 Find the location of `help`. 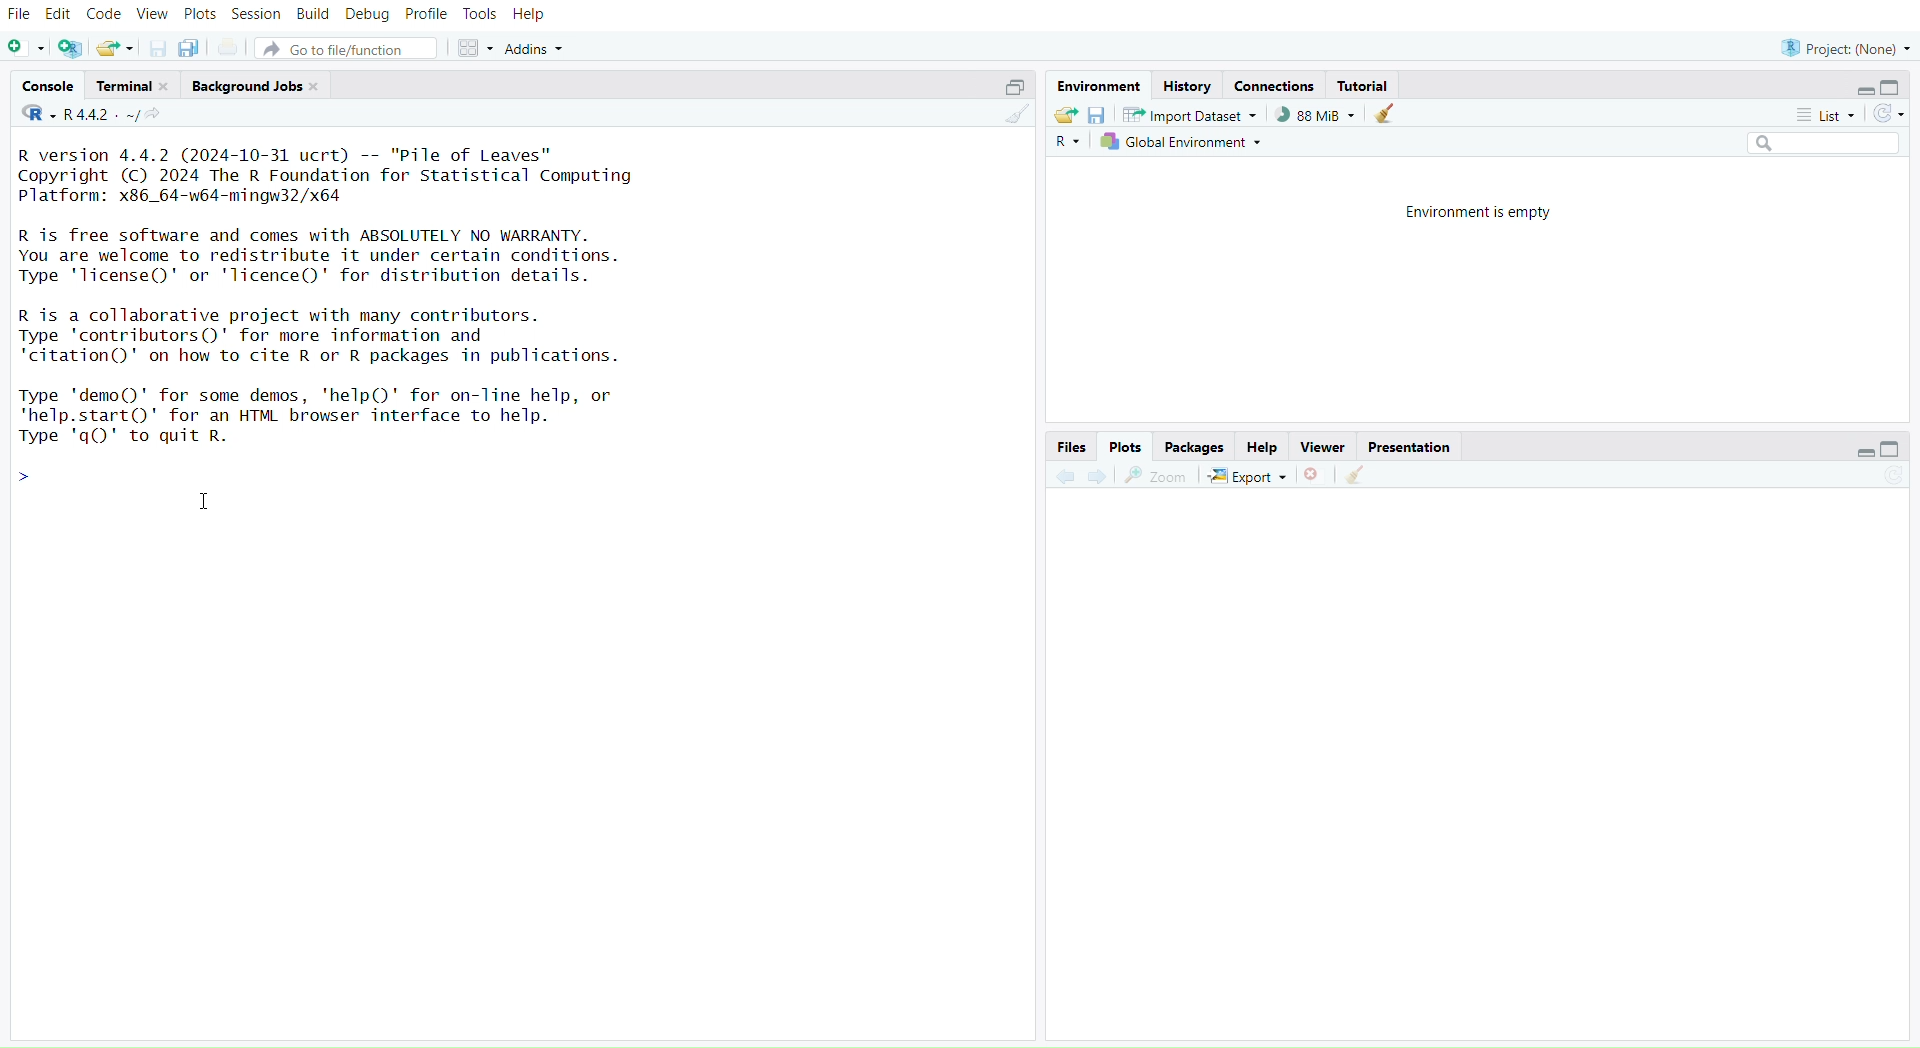

help is located at coordinates (1263, 448).